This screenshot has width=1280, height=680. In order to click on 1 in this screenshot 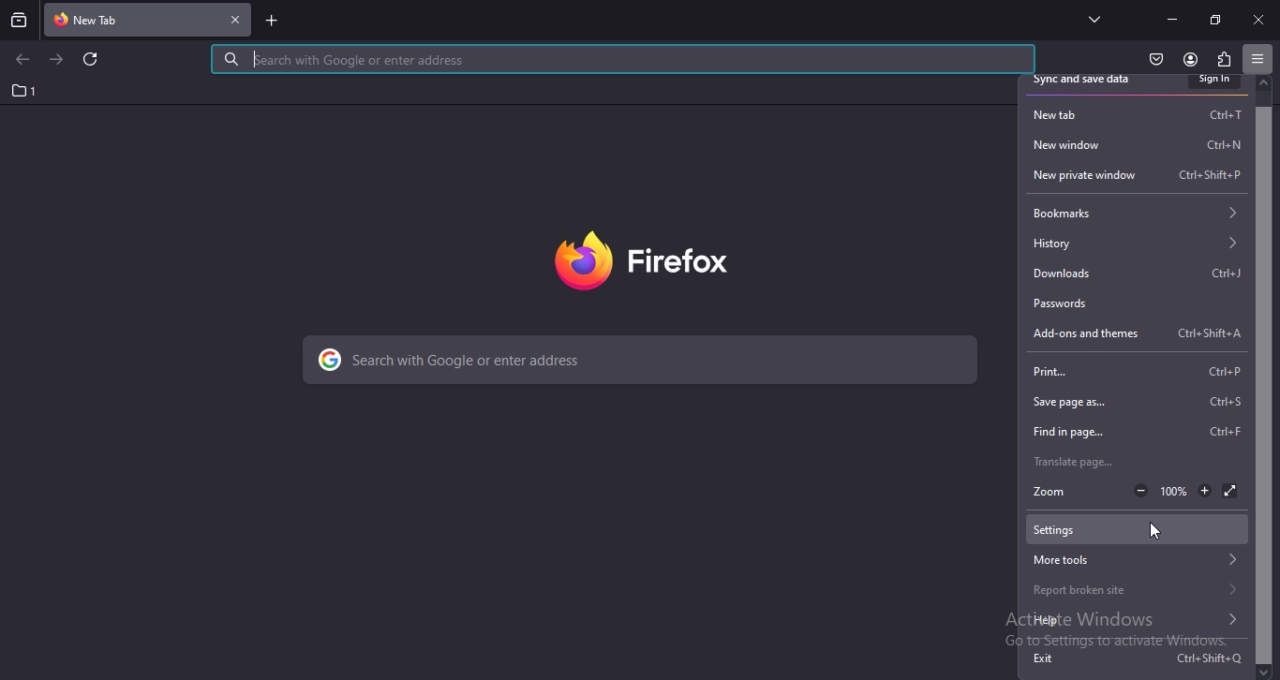, I will do `click(22, 91)`.